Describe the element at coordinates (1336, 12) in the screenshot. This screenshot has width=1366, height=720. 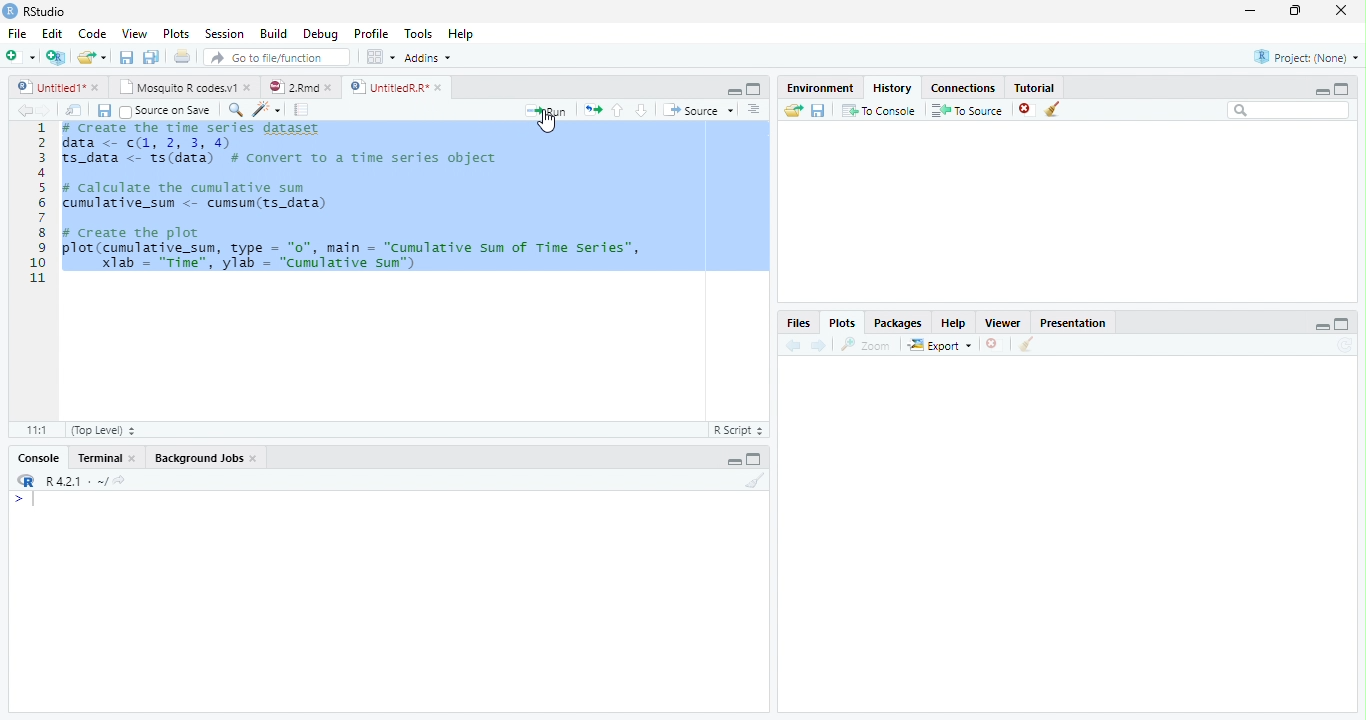
I see `Close` at that location.